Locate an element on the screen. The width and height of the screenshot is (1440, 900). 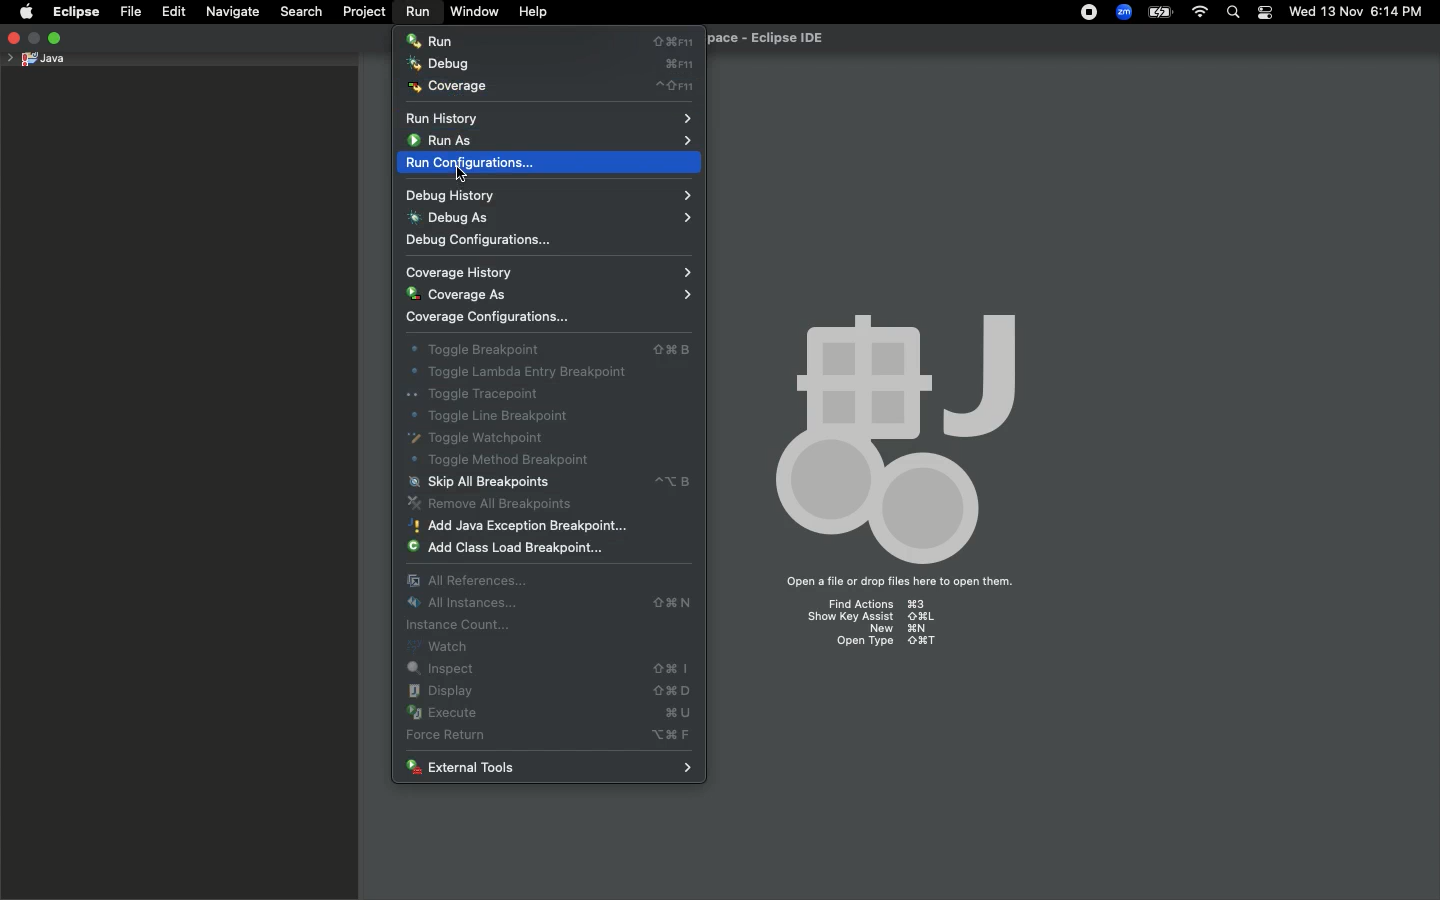
Help is located at coordinates (538, 11).